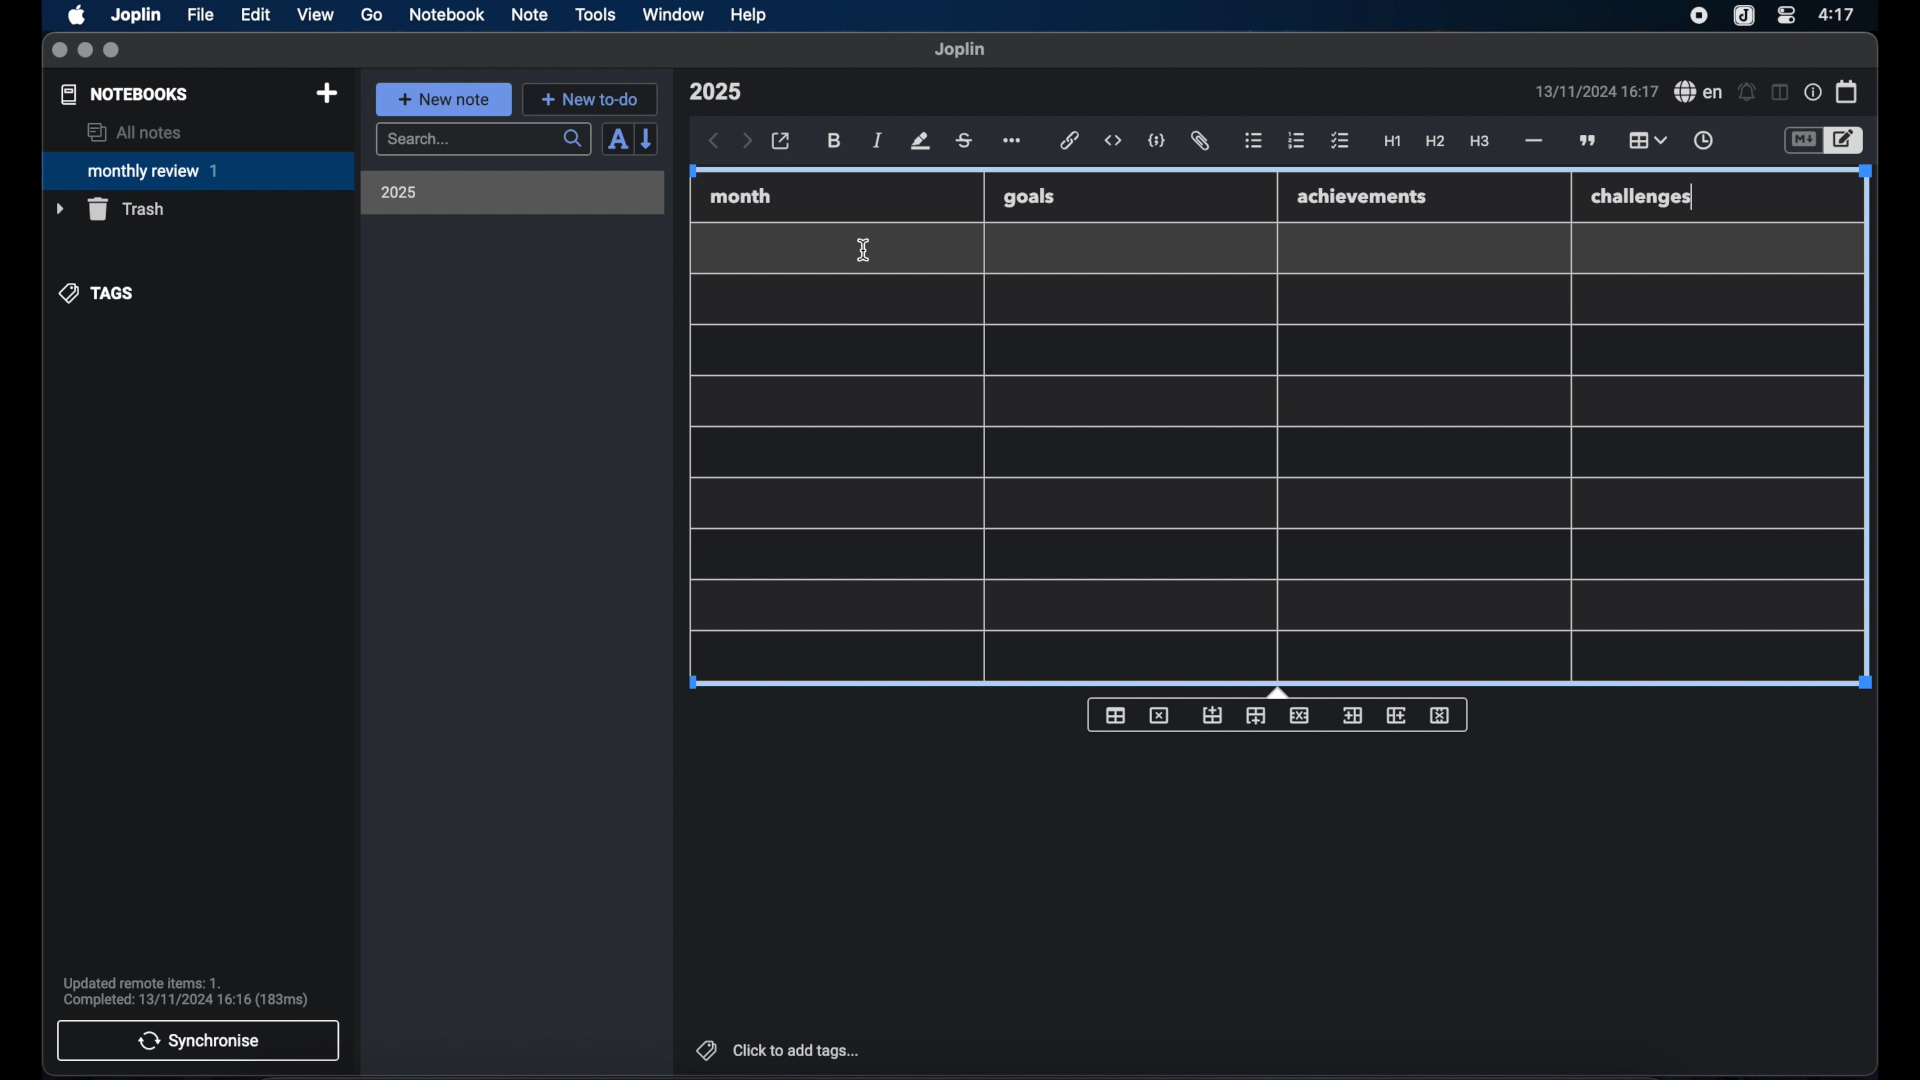 The width and height of the screenshot is (1920, 1080). What do you see at coordinates (920, 141) in the screenshot?
I see `highlight` at bounding box center [920, 141].